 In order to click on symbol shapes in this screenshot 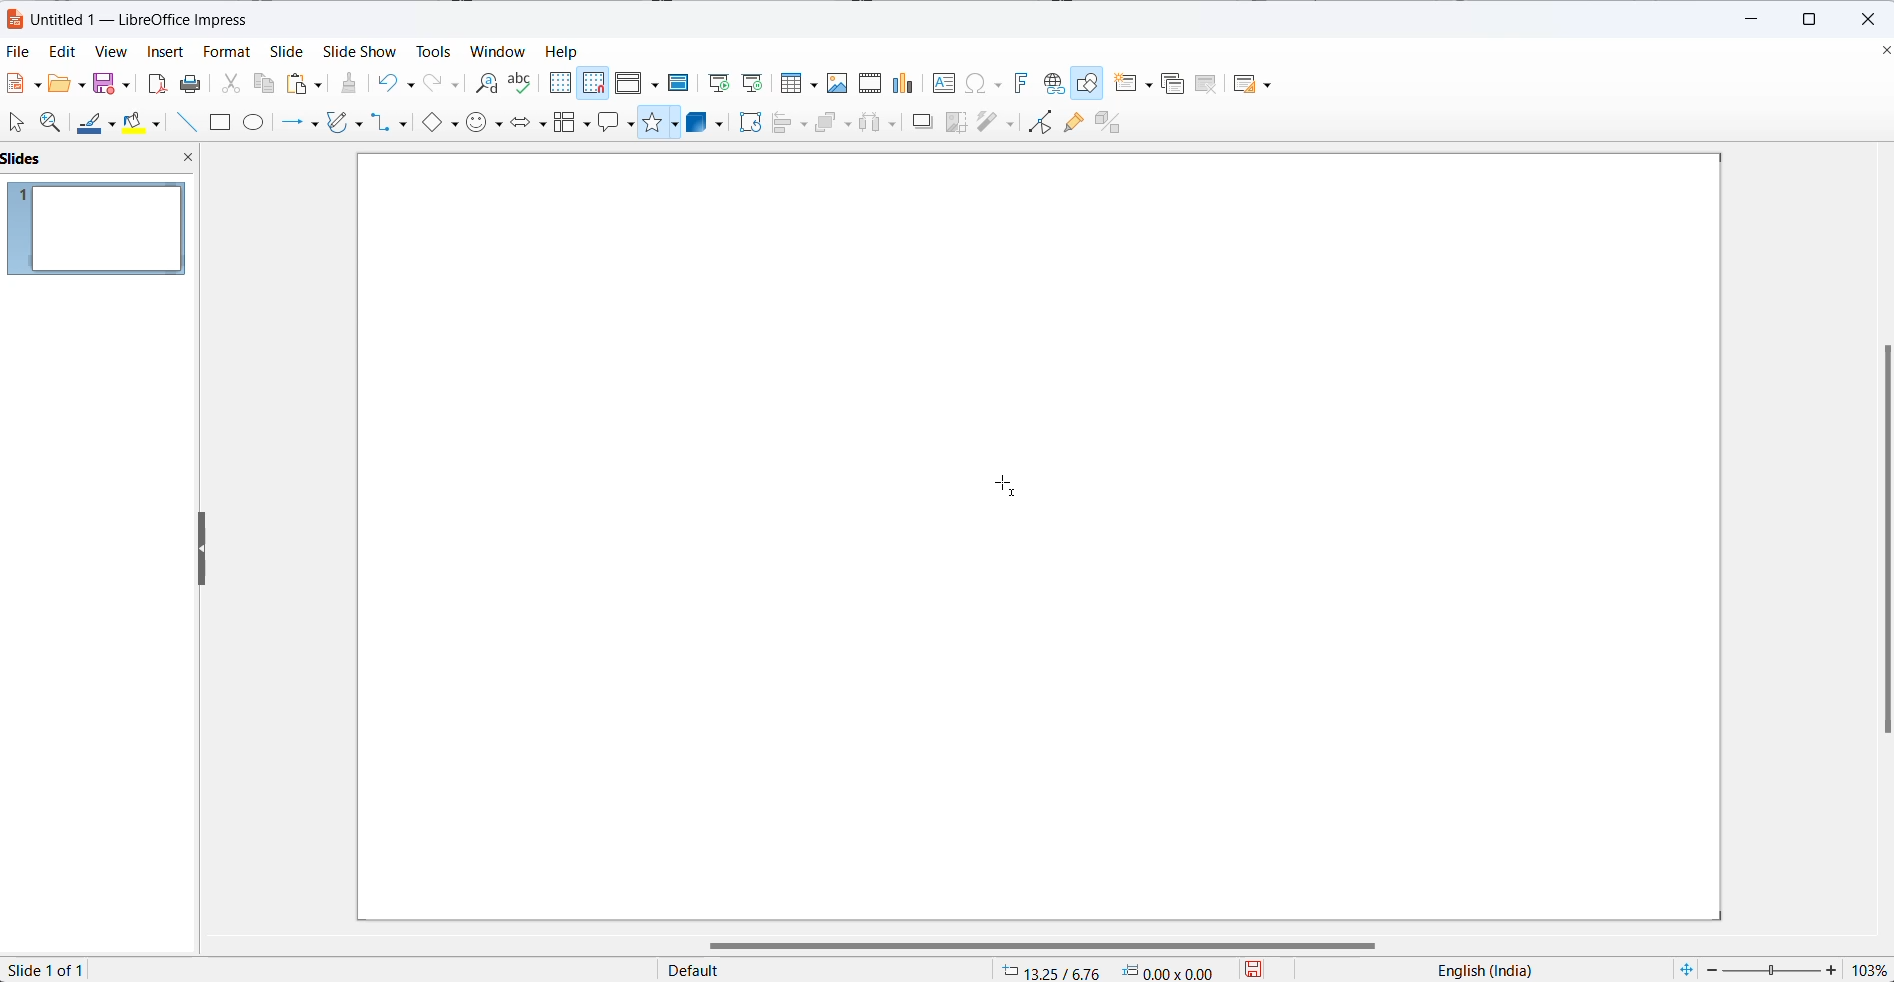, I will do `click(485, 123)`.